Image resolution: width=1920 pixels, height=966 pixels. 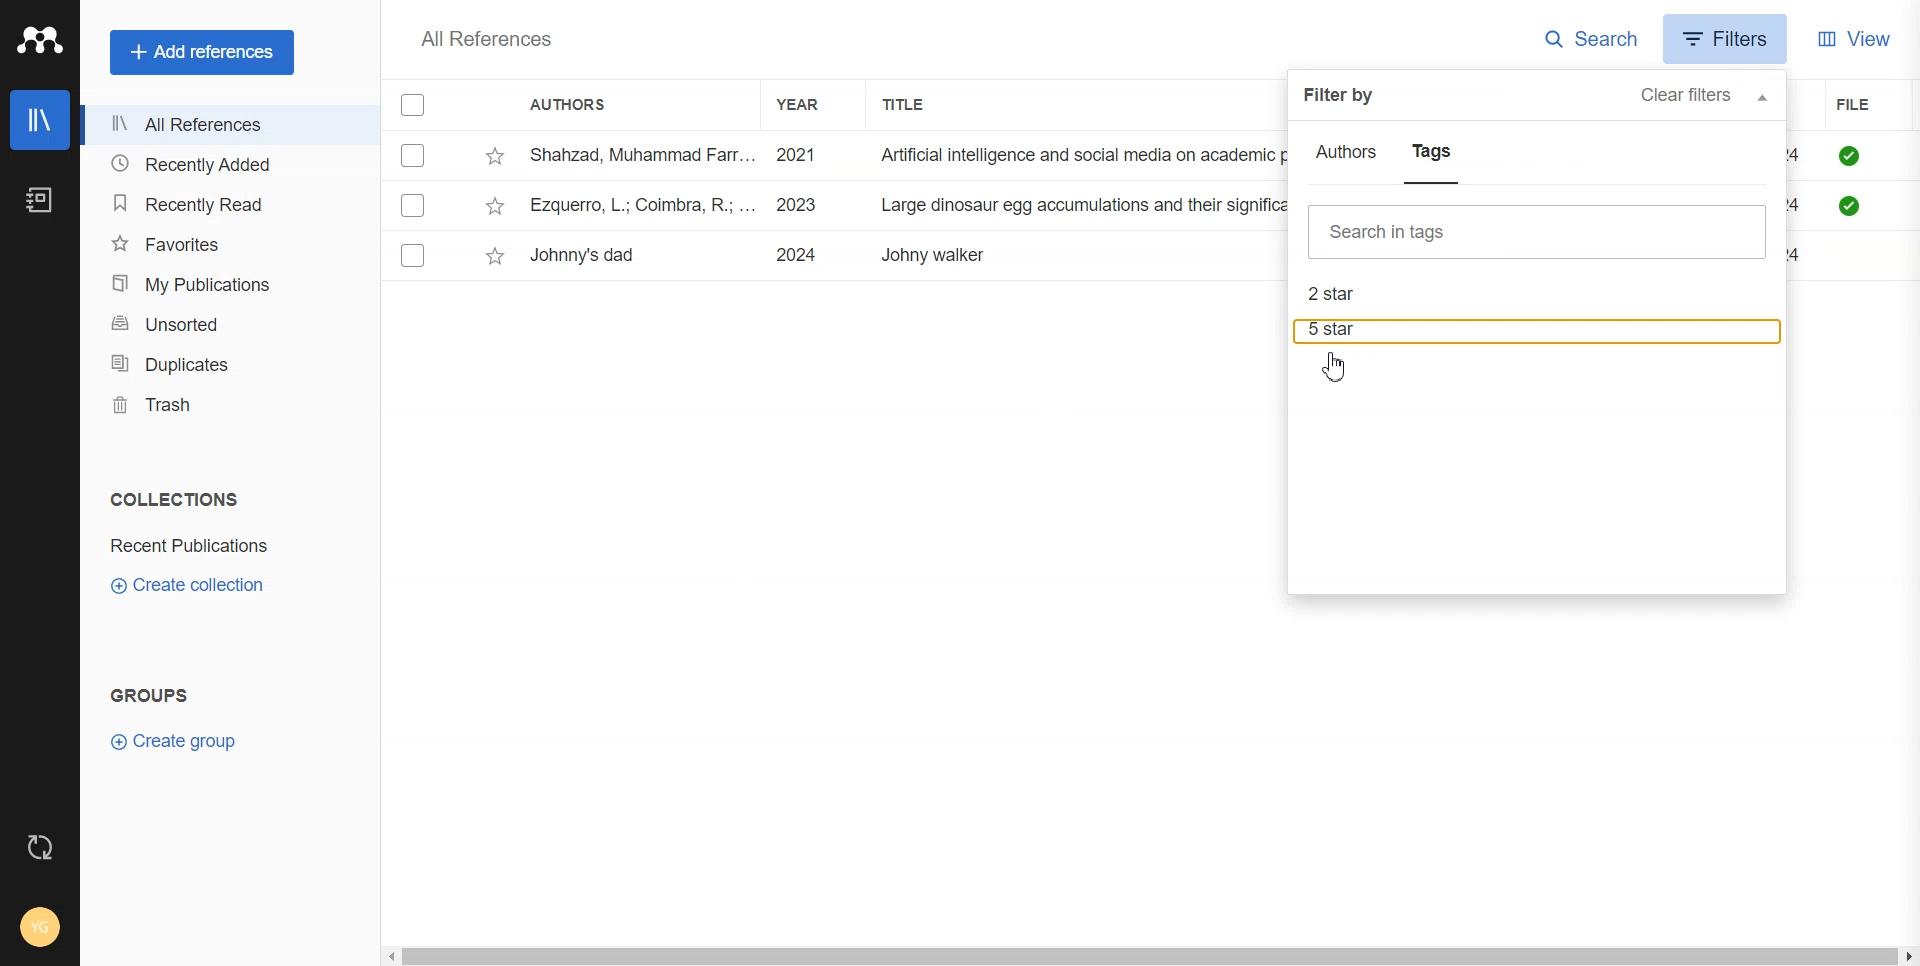 What do you see at coordinates (495, 206) in the screenshot?
I see `star` at bounding box center [495, 206].